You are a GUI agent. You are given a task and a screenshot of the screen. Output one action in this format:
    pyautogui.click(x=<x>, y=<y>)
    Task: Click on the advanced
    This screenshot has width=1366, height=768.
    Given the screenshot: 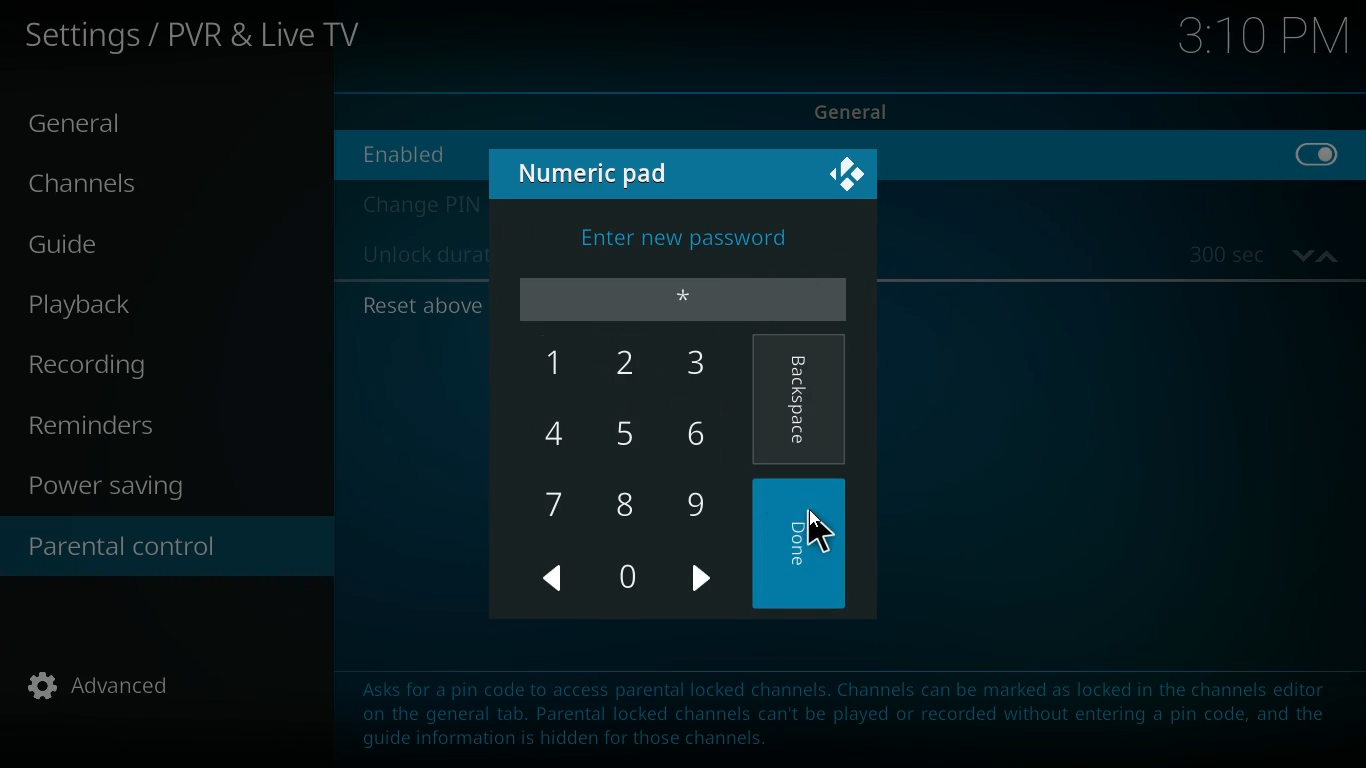 What is the action you would take?
    pyautogui.click(x=114, y=692)
    